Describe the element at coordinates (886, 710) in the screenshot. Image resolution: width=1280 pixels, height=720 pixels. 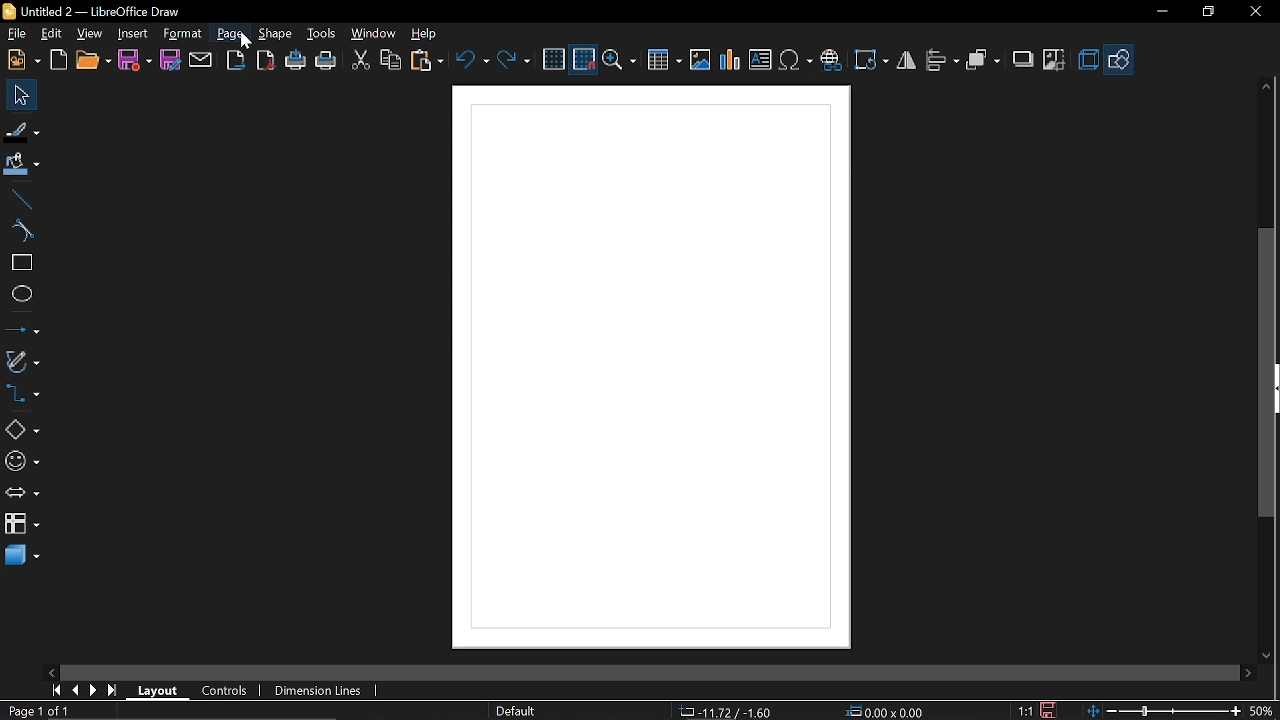
I see `Position` at that location.